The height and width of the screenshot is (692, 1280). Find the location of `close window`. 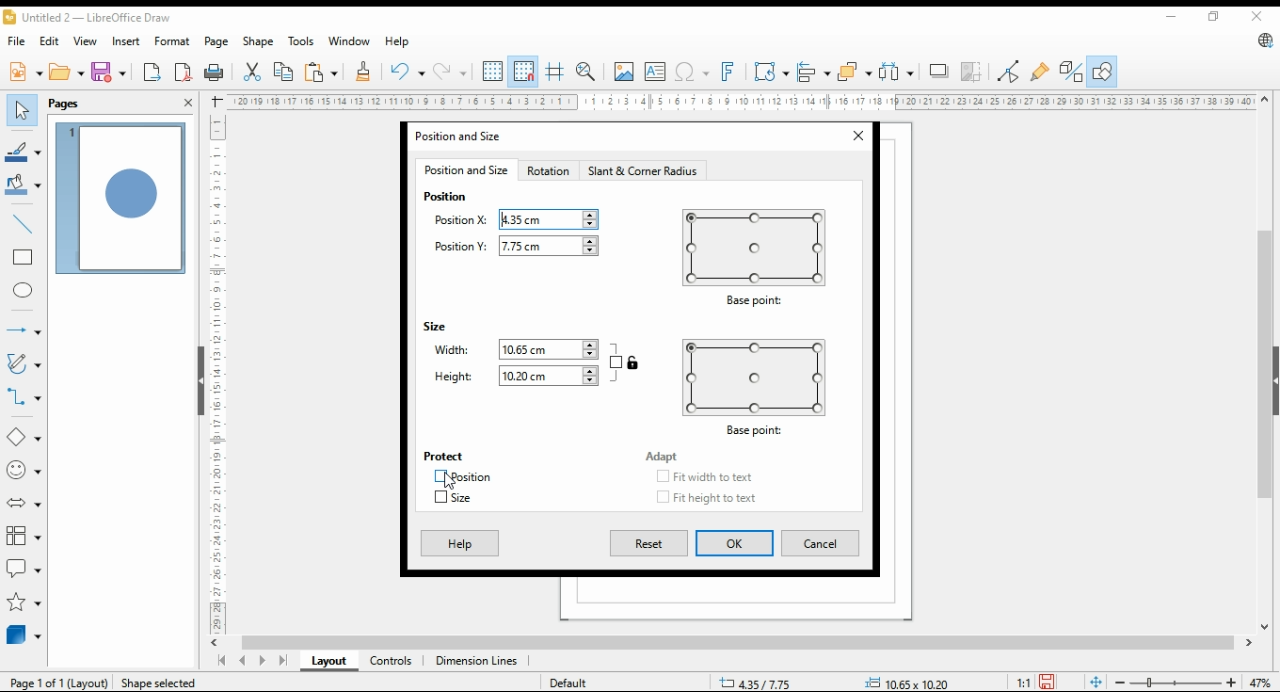

close window is located at coordinates (857, 133).